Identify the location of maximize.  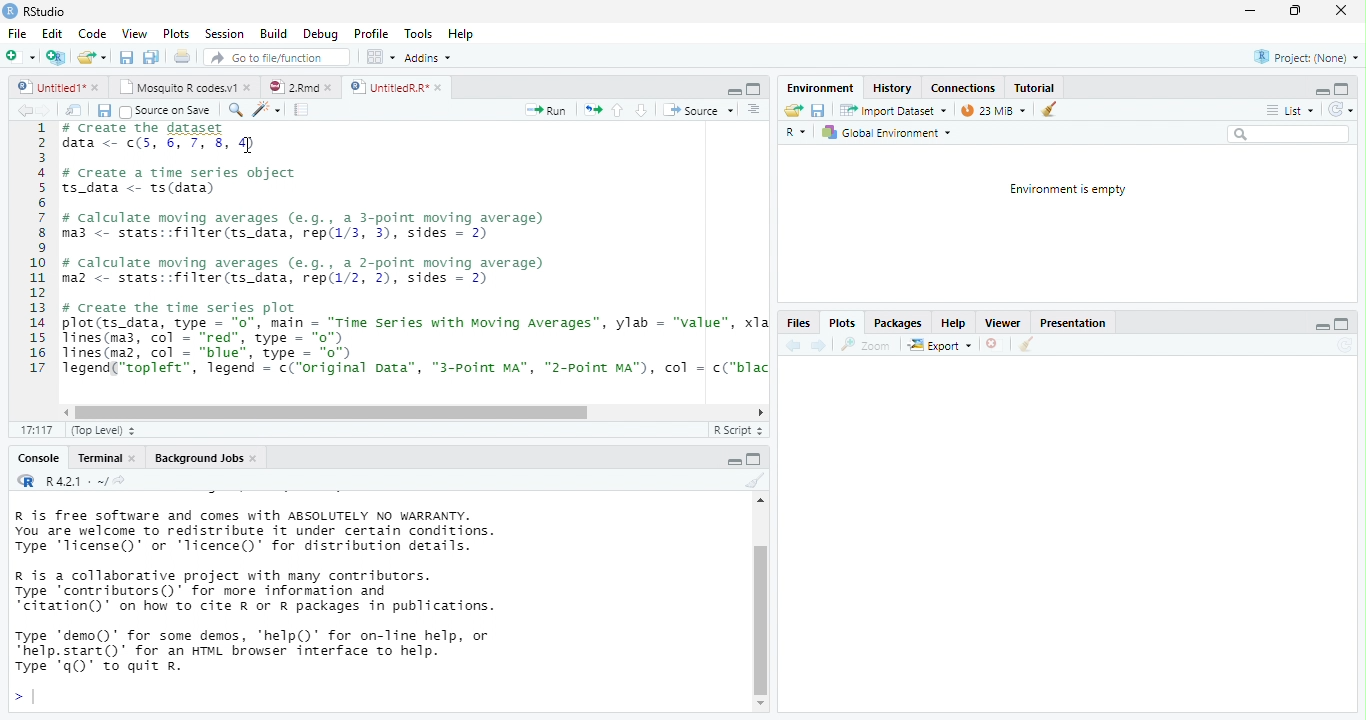
(1340, 325).